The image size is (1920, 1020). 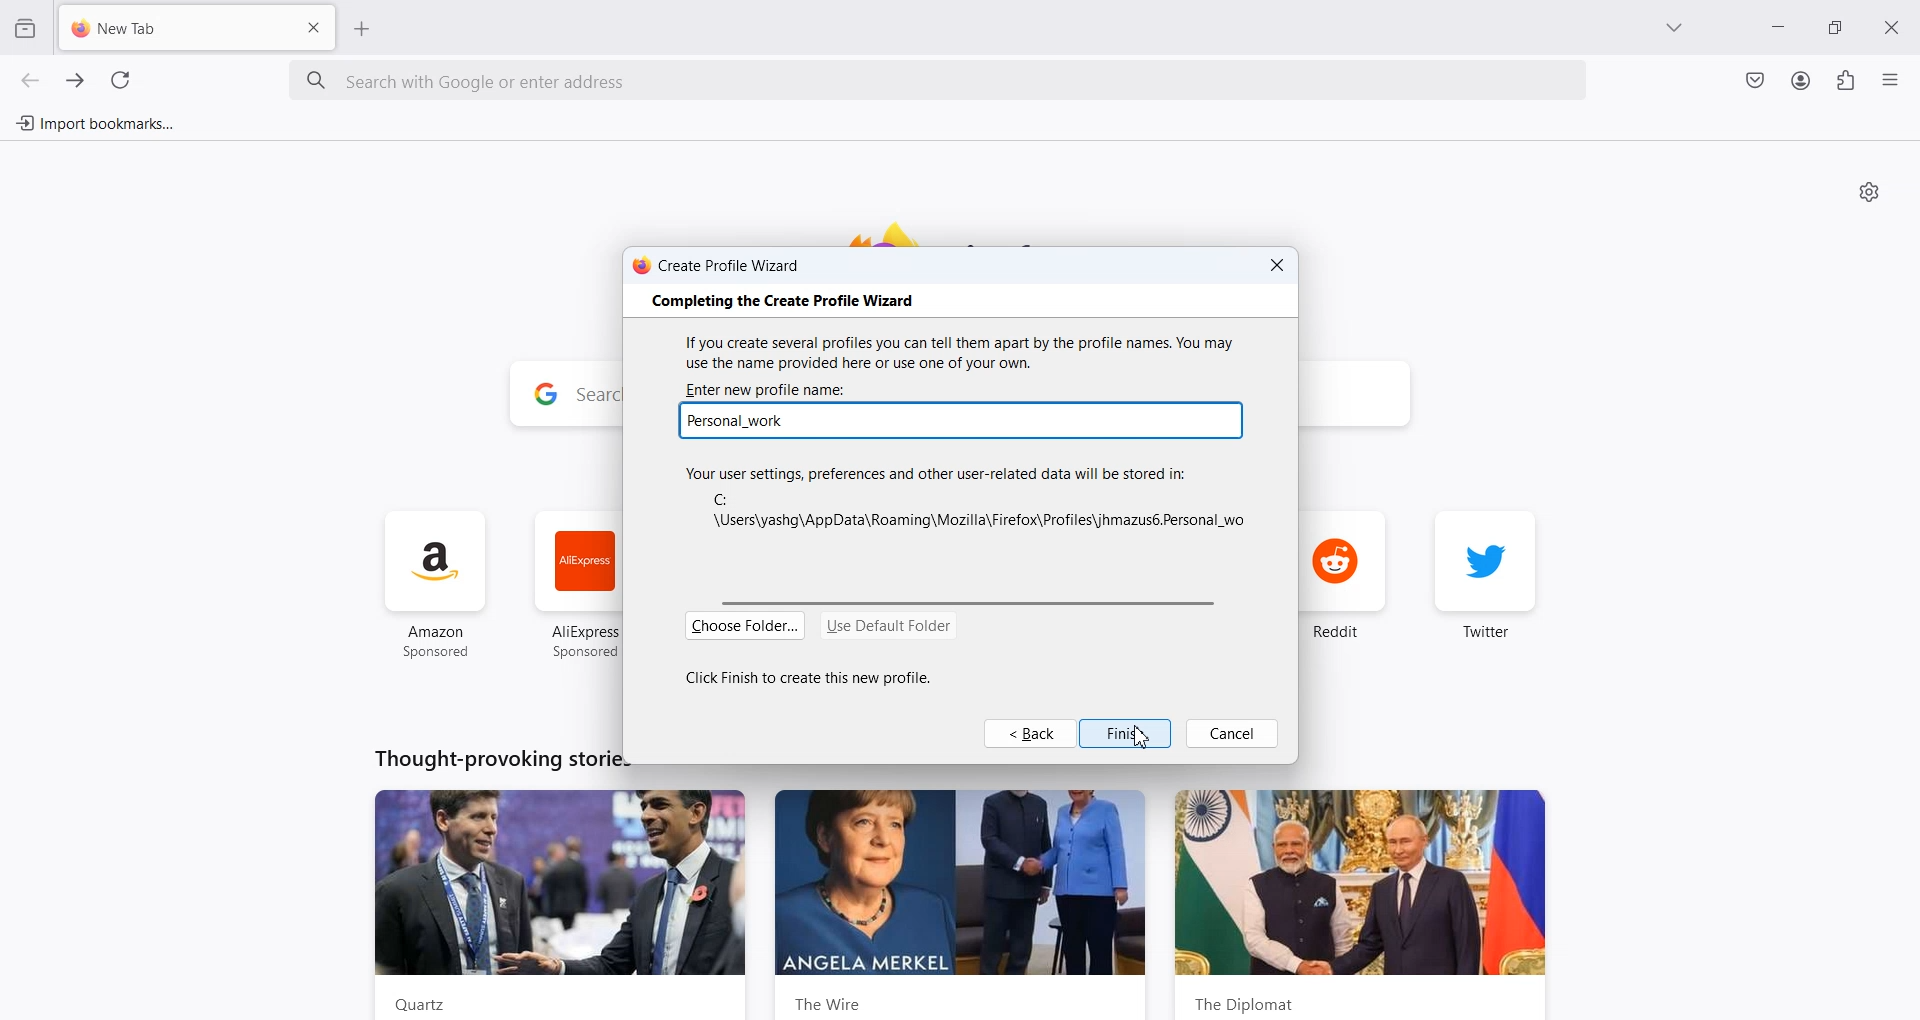 I want to click on Cancel, so click(x=1232, y=733).